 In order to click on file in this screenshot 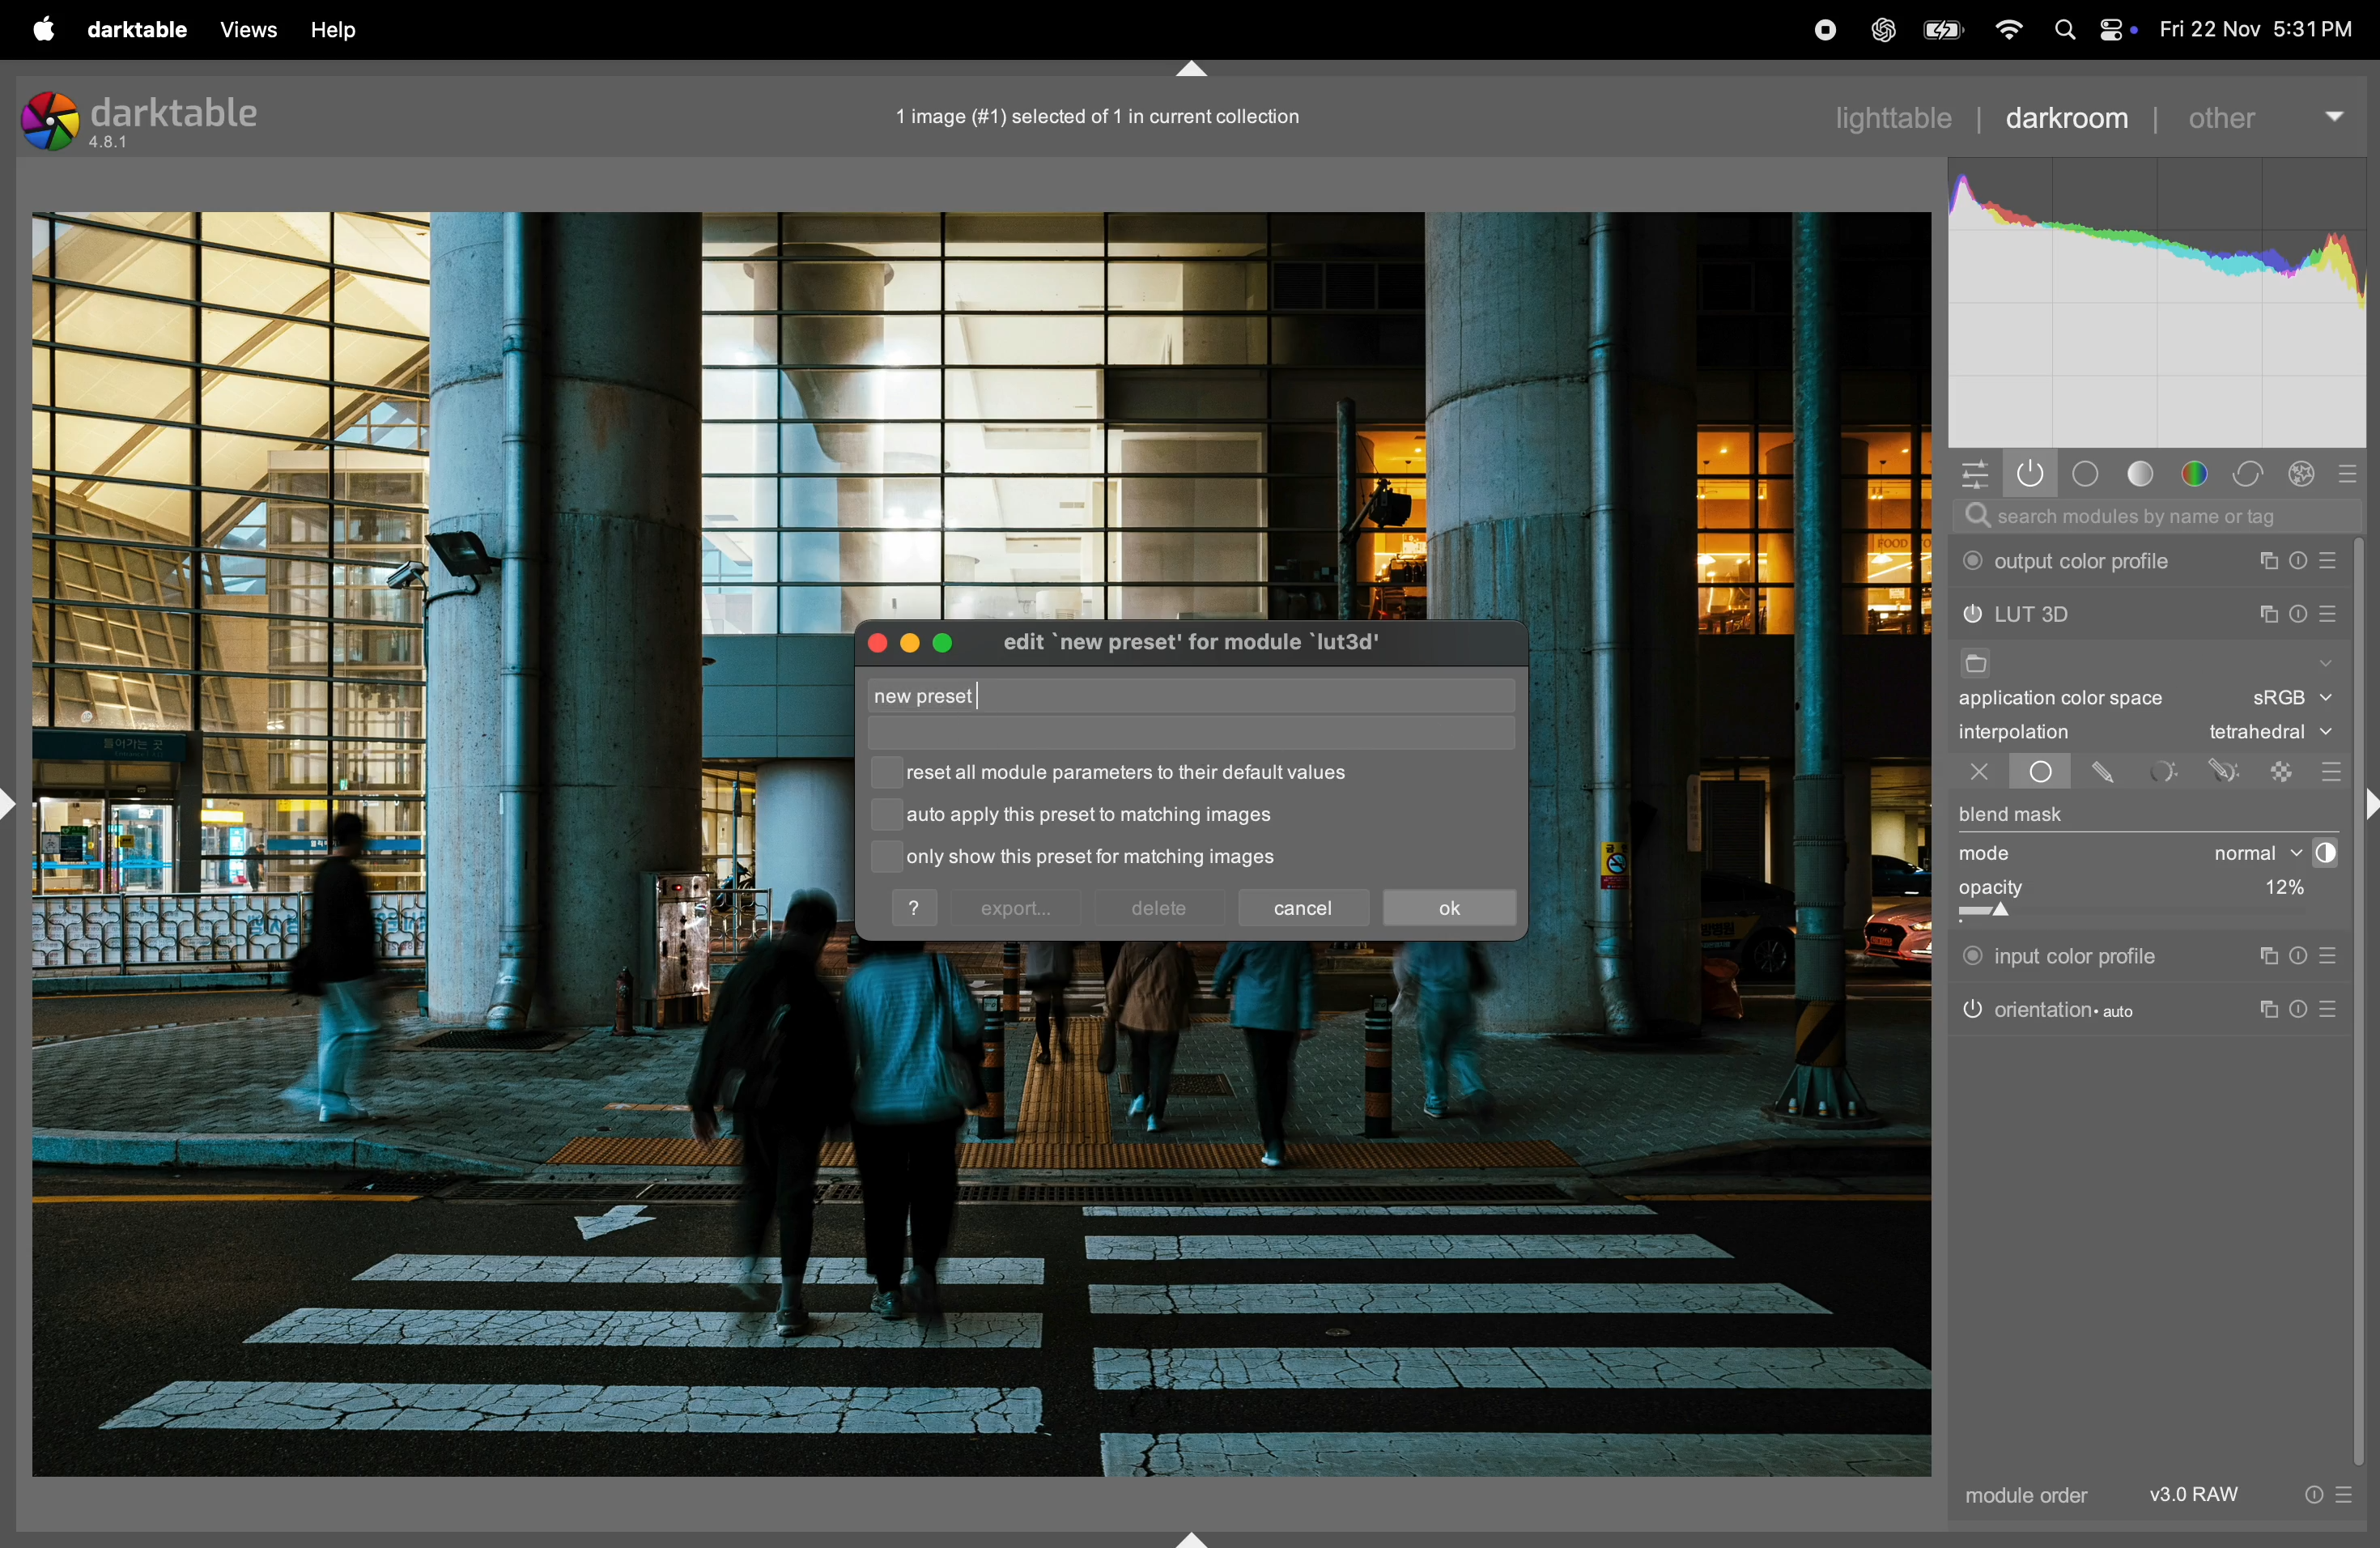, I will do `click(1973, 666)`.